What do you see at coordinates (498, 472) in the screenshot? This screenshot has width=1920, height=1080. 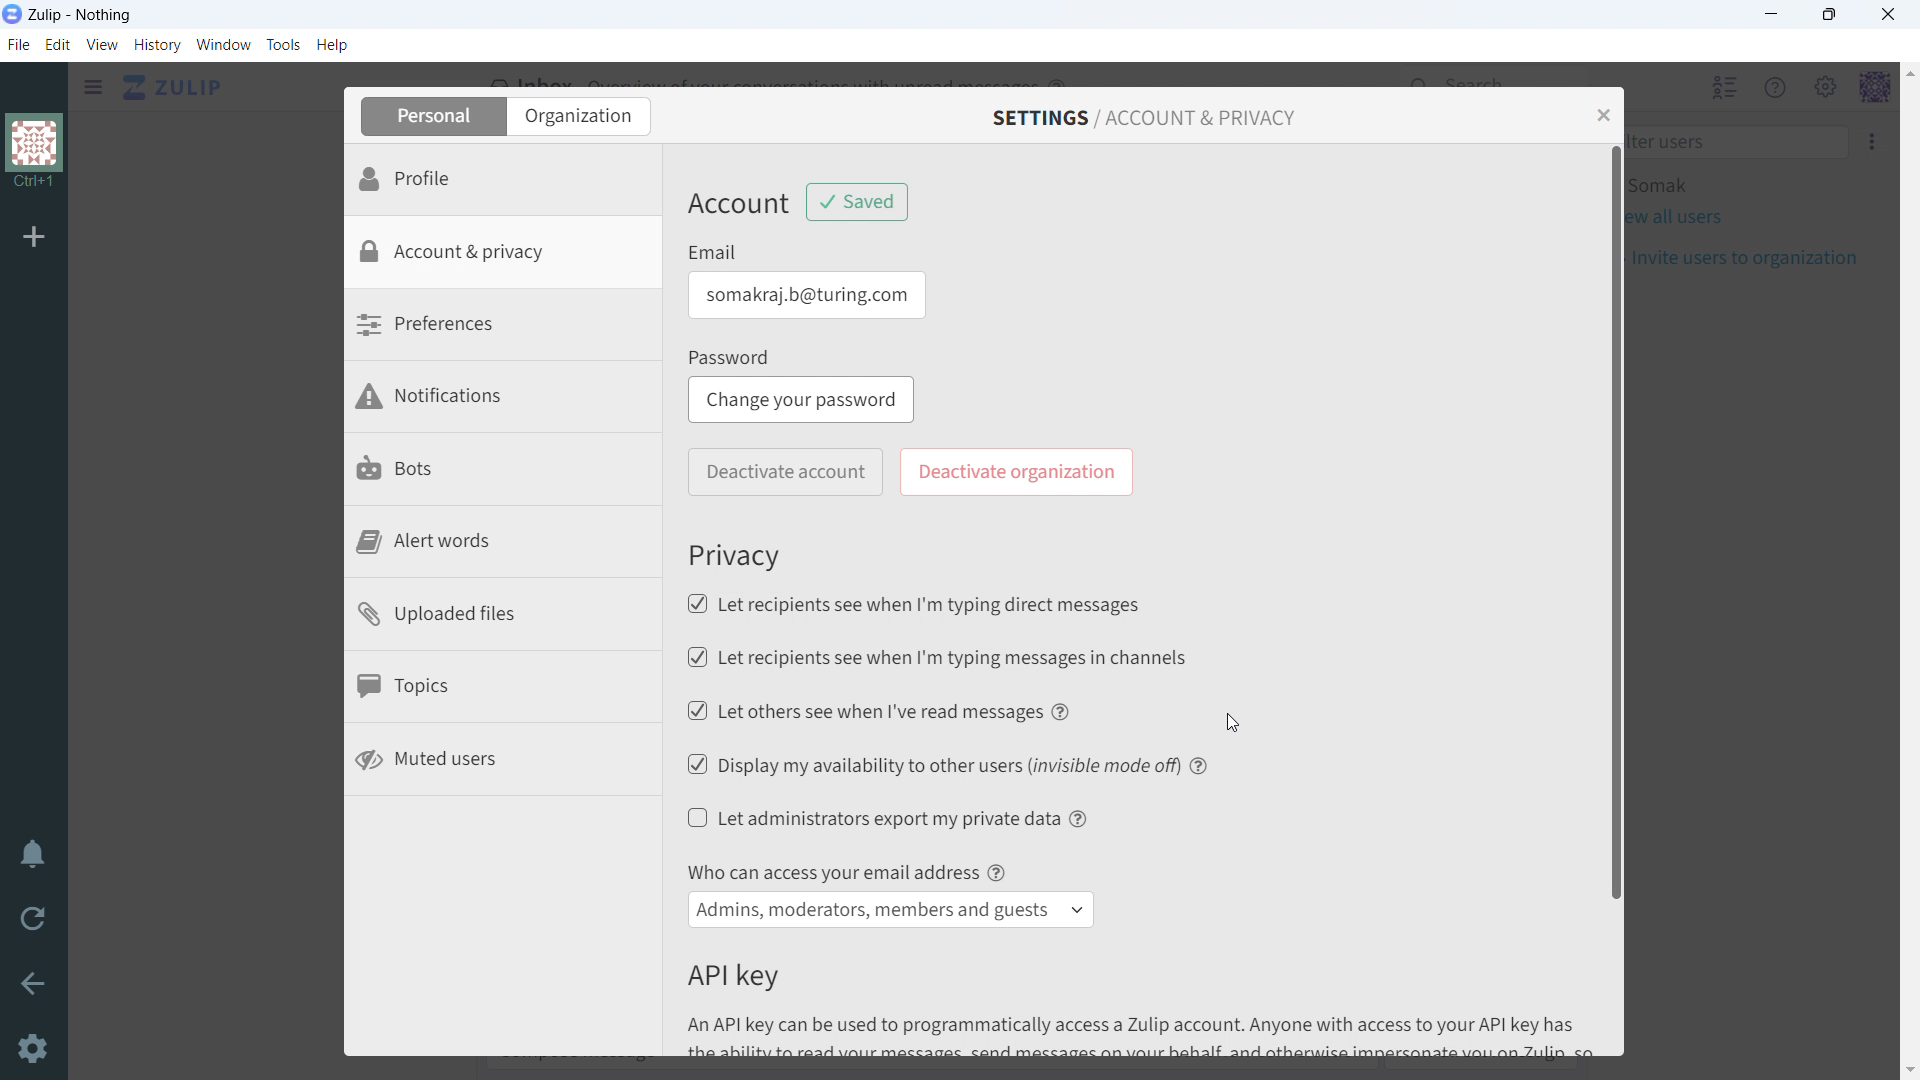 I see `bots` at bounding box center [498, 472].